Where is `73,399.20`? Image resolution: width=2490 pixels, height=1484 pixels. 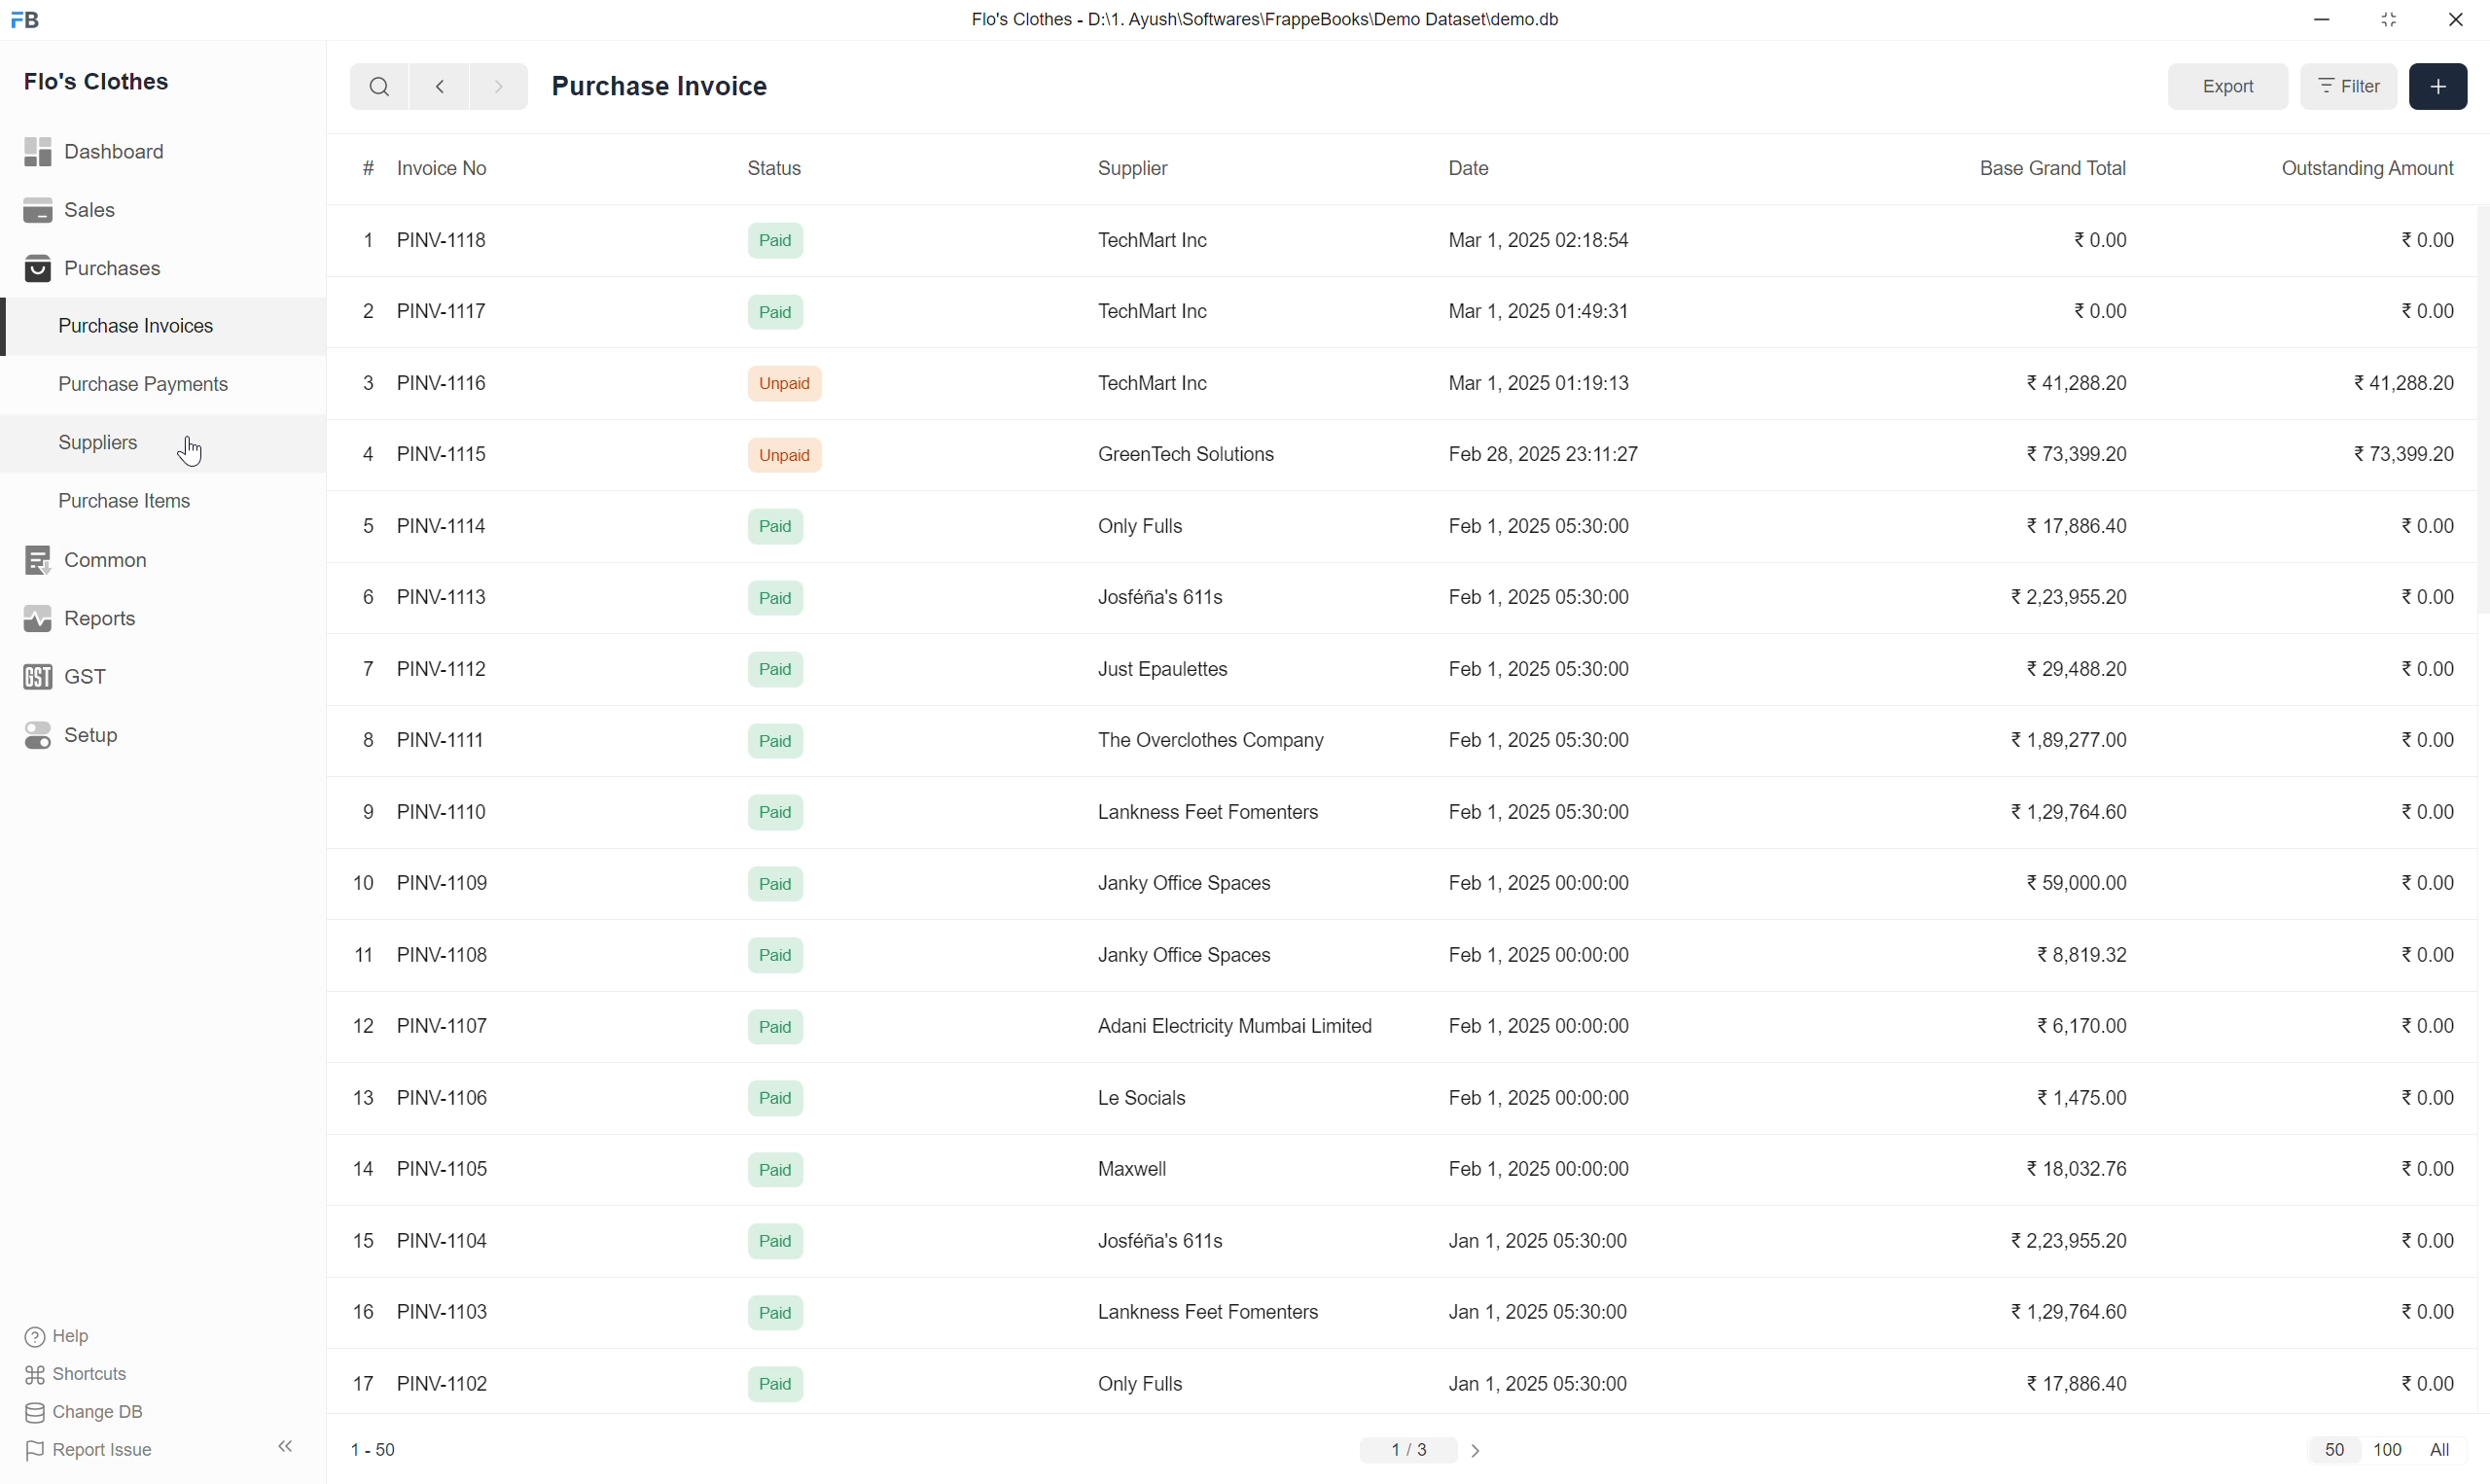
73,399.20 is located at coordinates (2397, 453).